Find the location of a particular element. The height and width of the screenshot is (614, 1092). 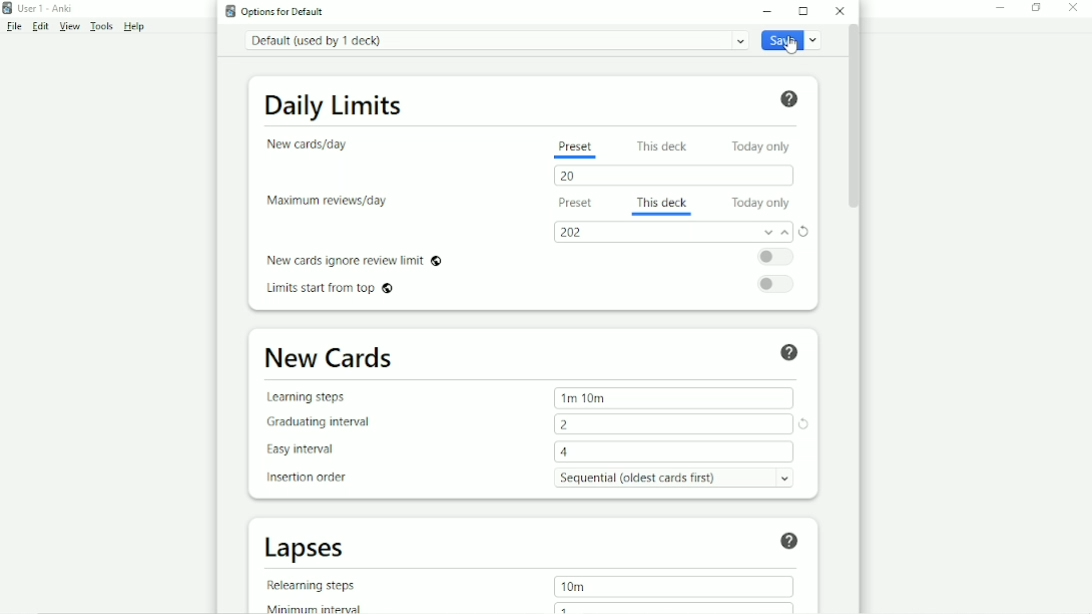

Options for Default is located at coordinates (278, 11).